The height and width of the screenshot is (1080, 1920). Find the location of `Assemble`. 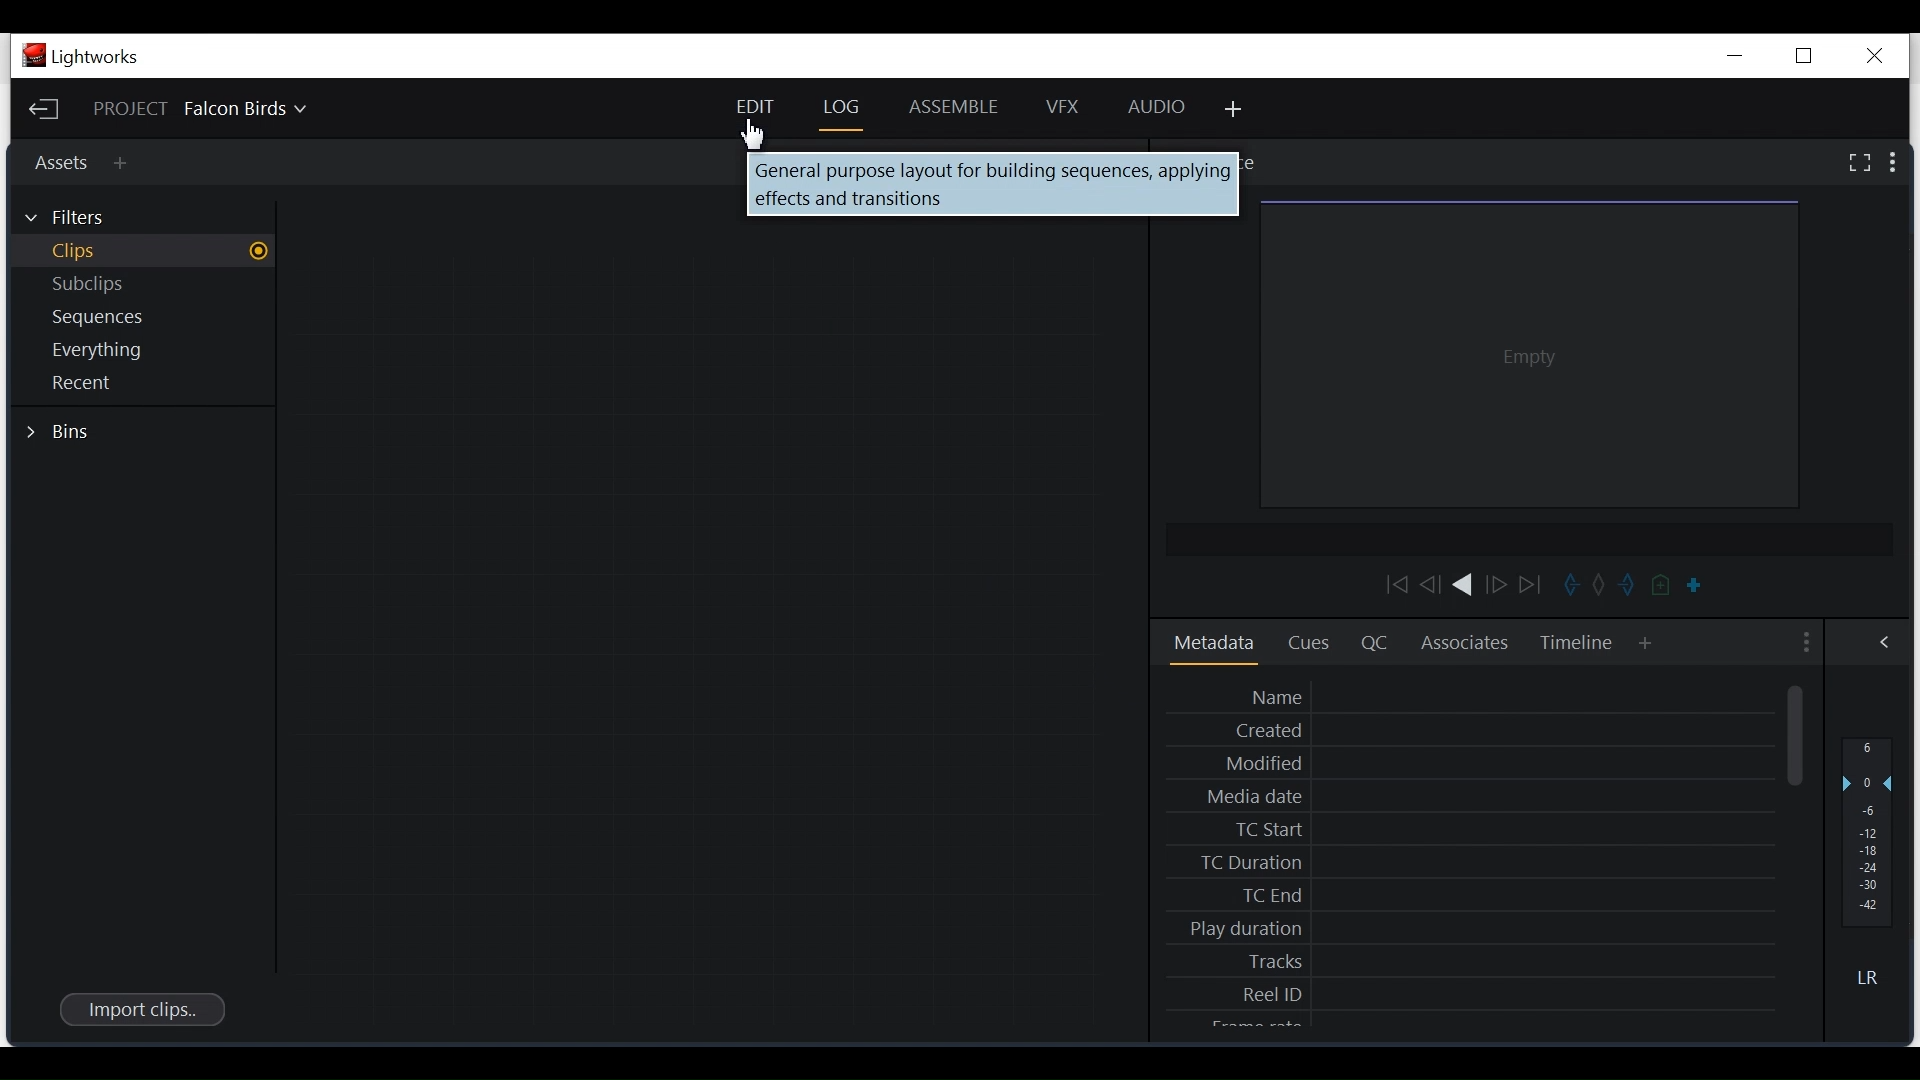

Assemble is located at coordinates (956, 105).